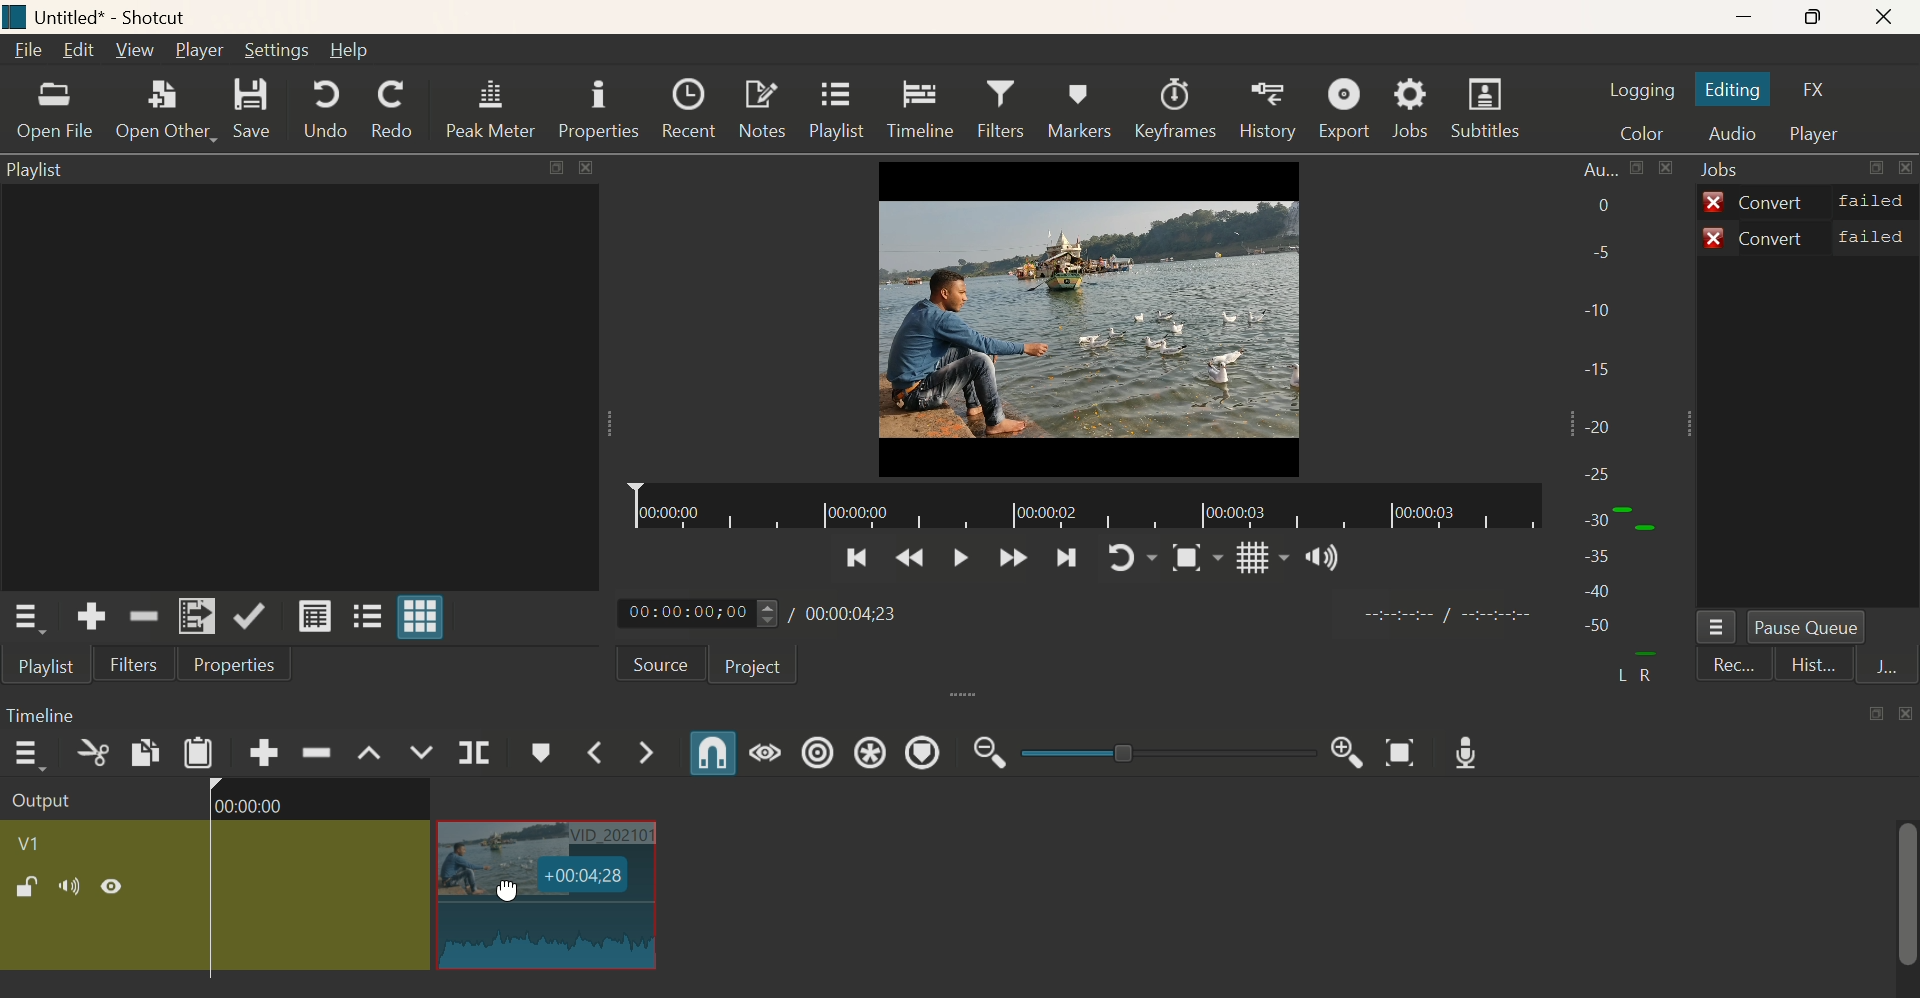 This screenshot has width=1920, height=998. What do you see at coordinates (564, 882) in the screenshot?
I see `Dragging` at bounding box center [564, 882].